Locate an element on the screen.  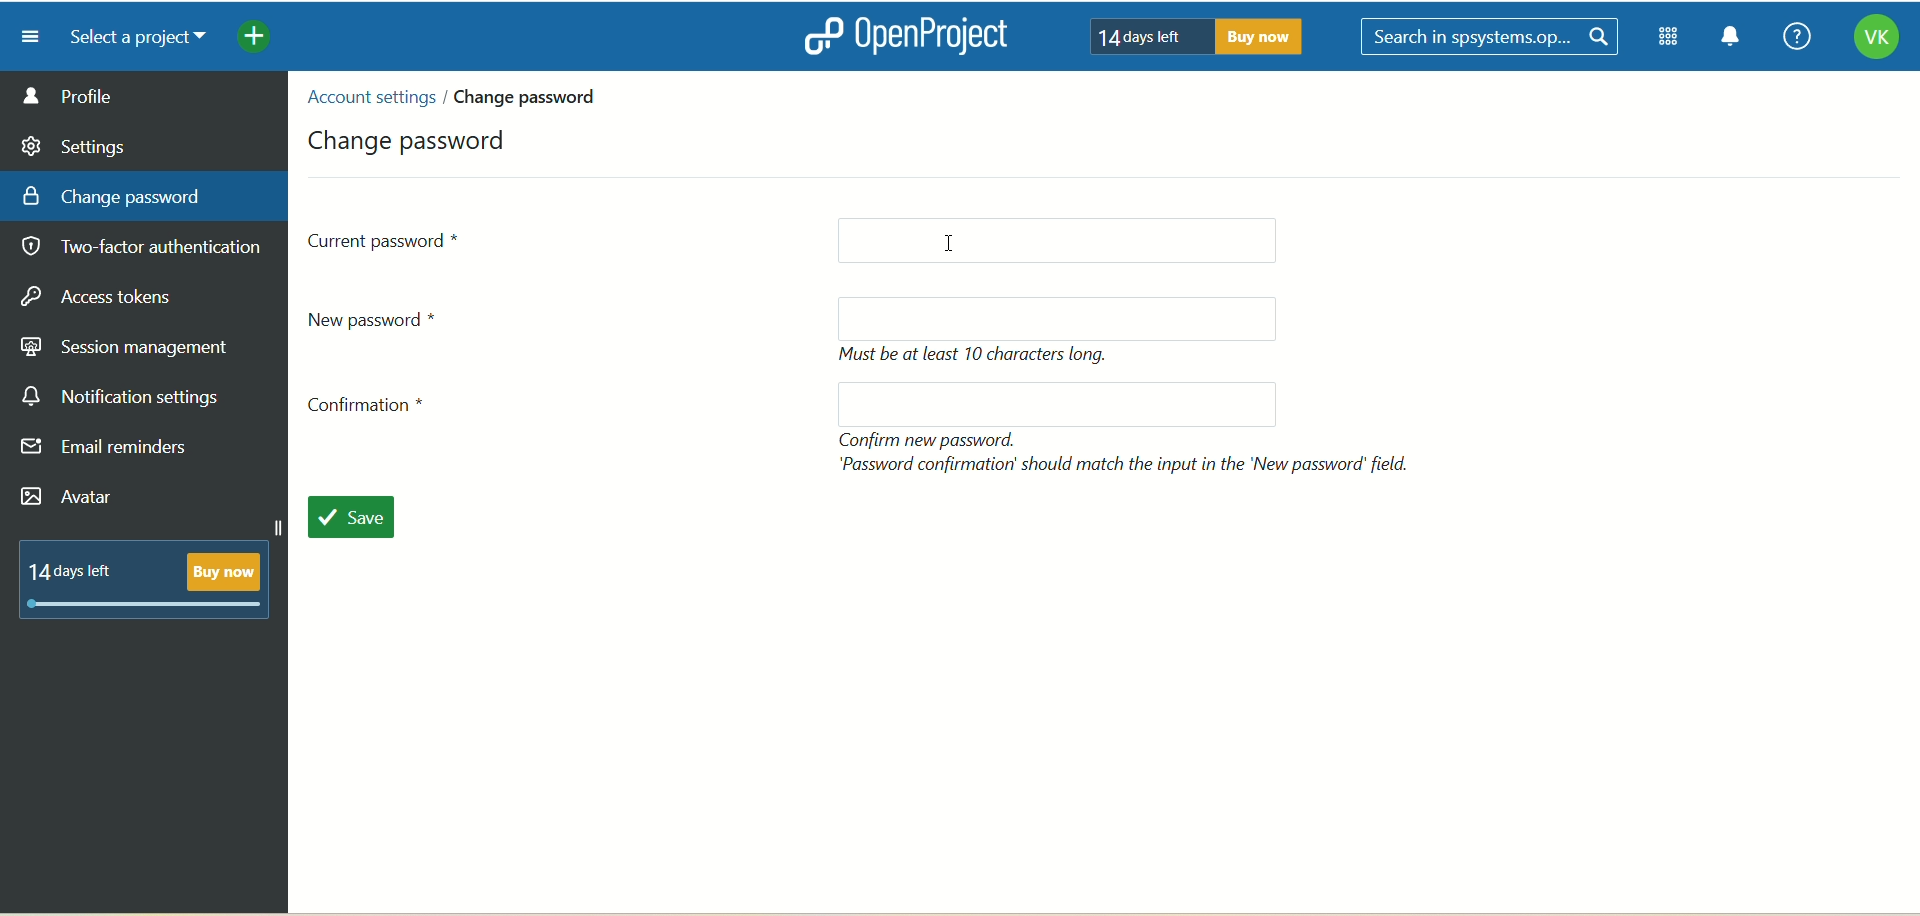
current password is located at coordinates (386, 239).